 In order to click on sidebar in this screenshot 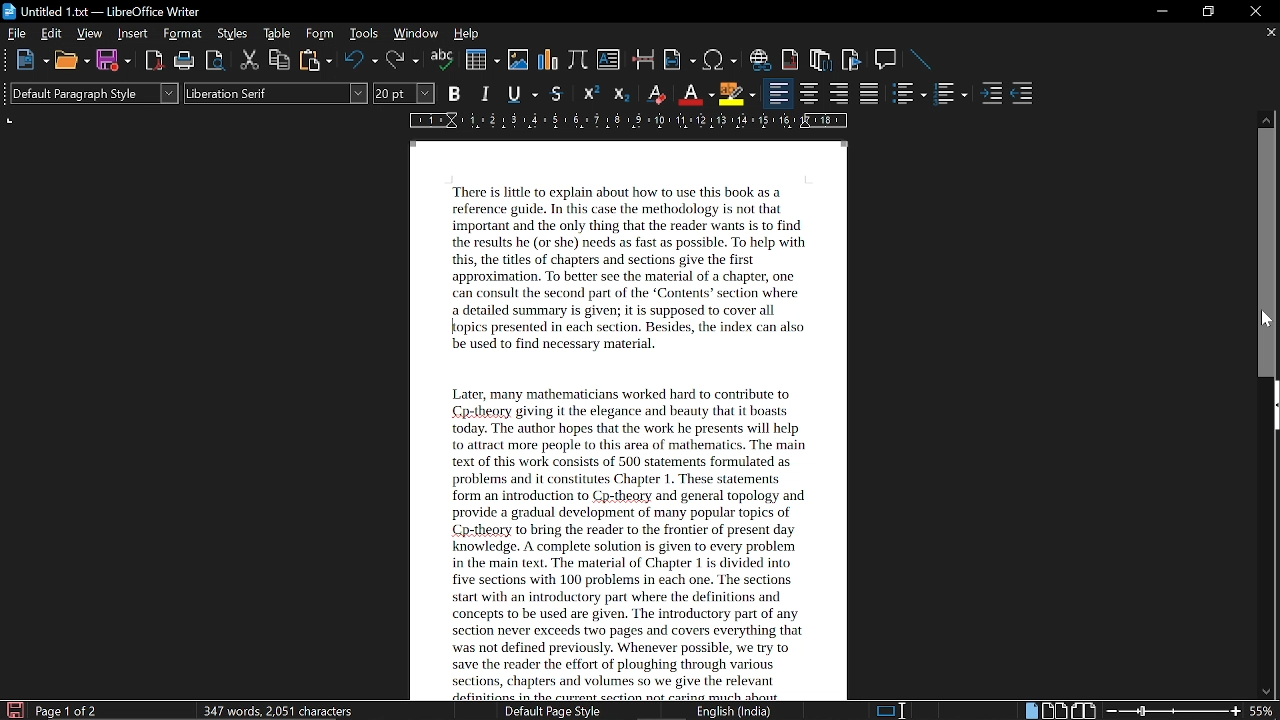, I will do `click(1272, 406)`.